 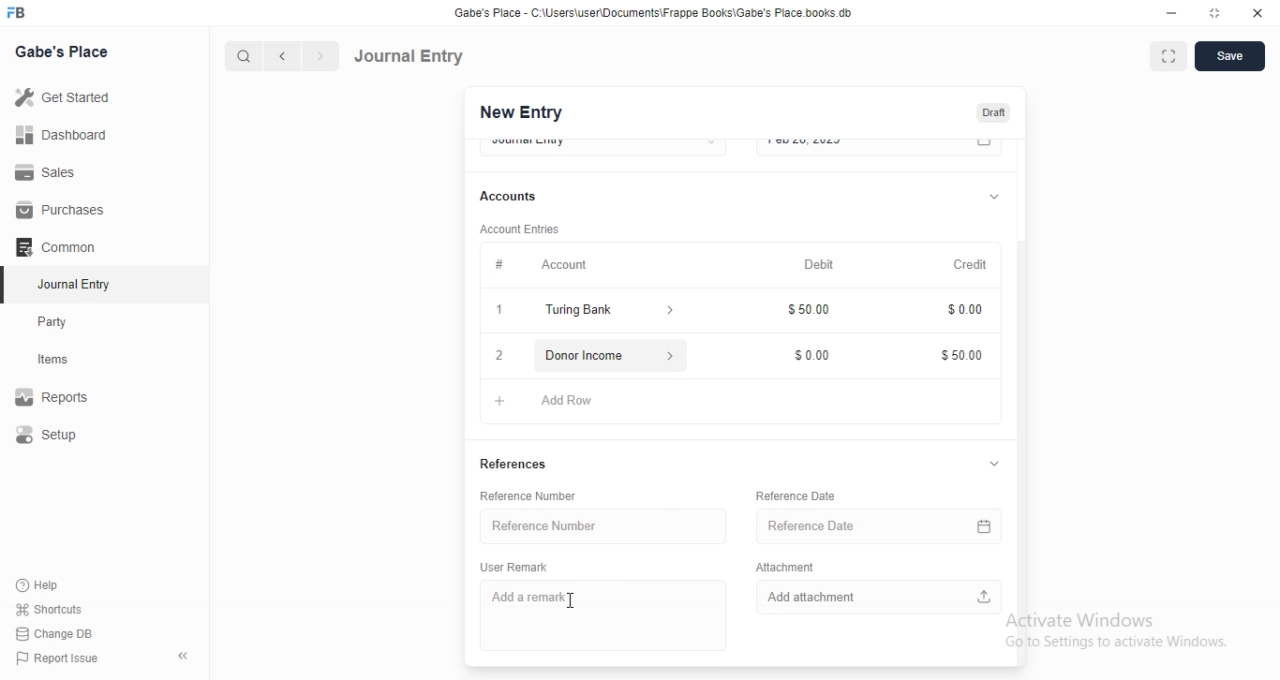 I want to click on Sales, so click(x=64, y=171).